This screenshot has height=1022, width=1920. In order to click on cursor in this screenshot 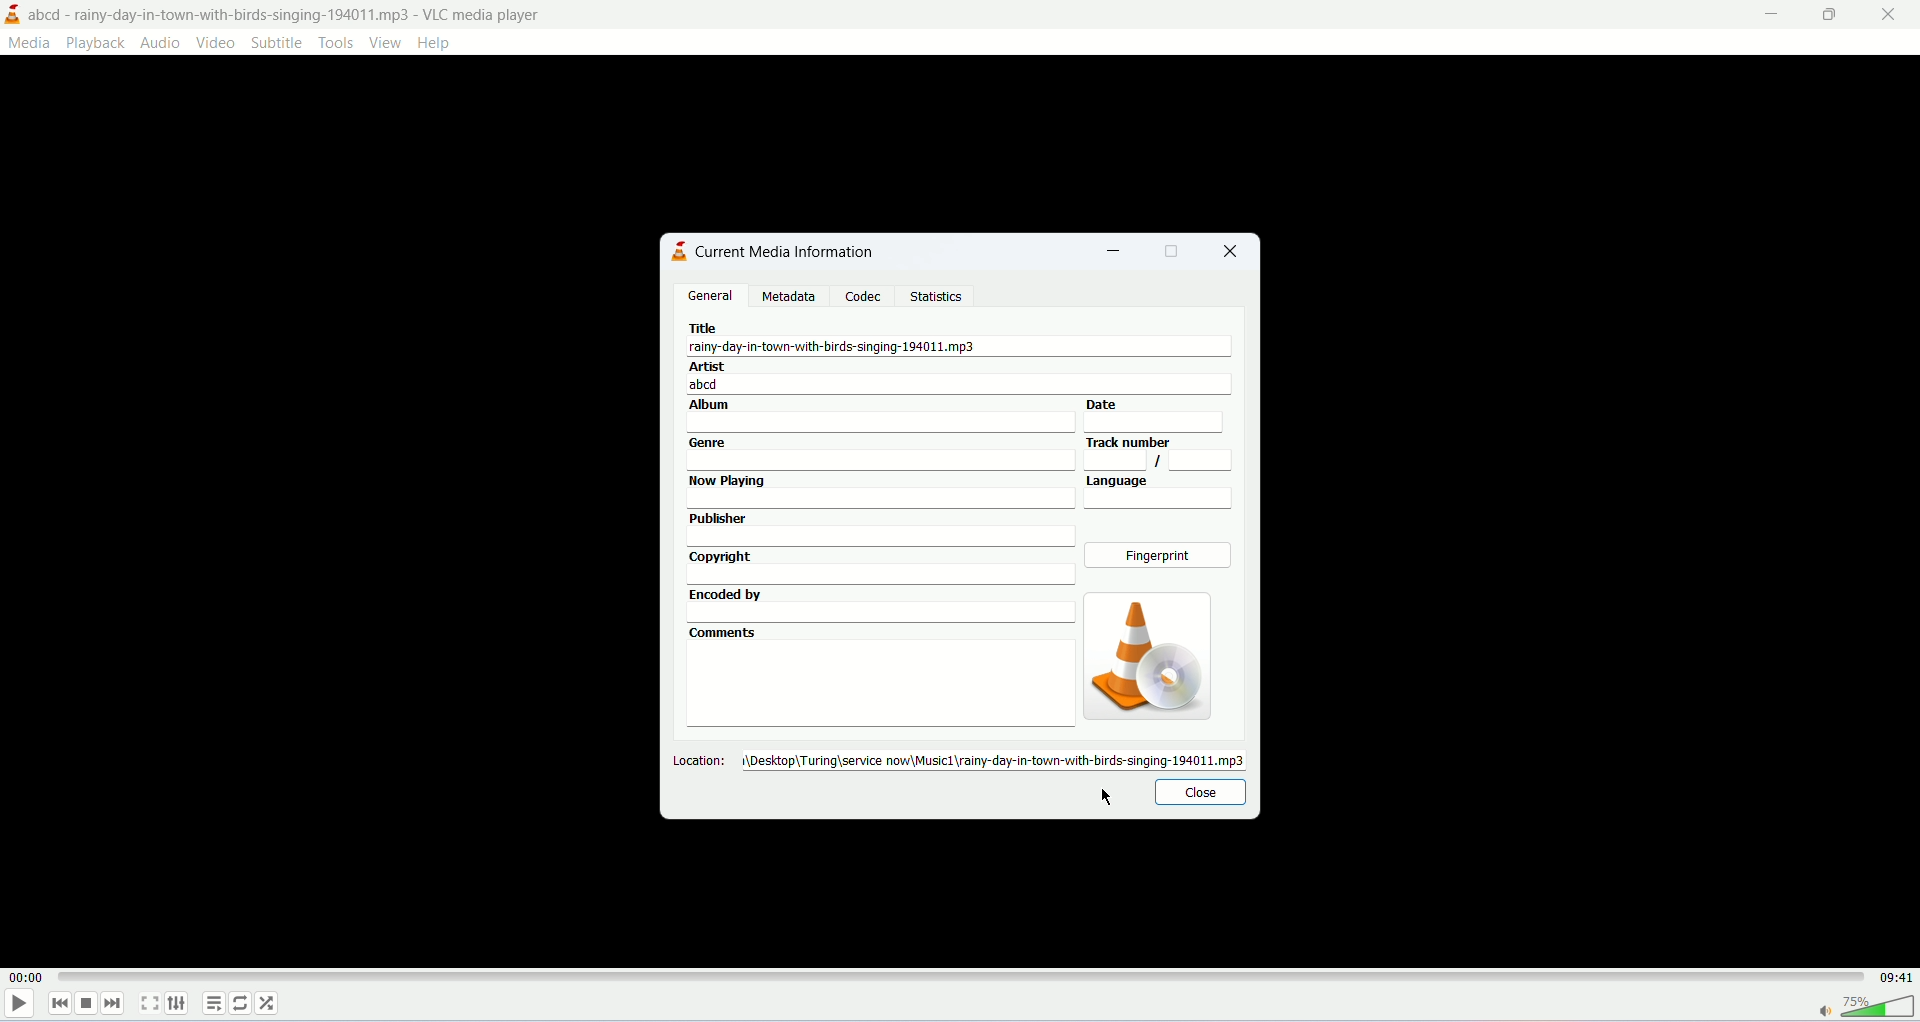, I will do `click(1108, 800)`.